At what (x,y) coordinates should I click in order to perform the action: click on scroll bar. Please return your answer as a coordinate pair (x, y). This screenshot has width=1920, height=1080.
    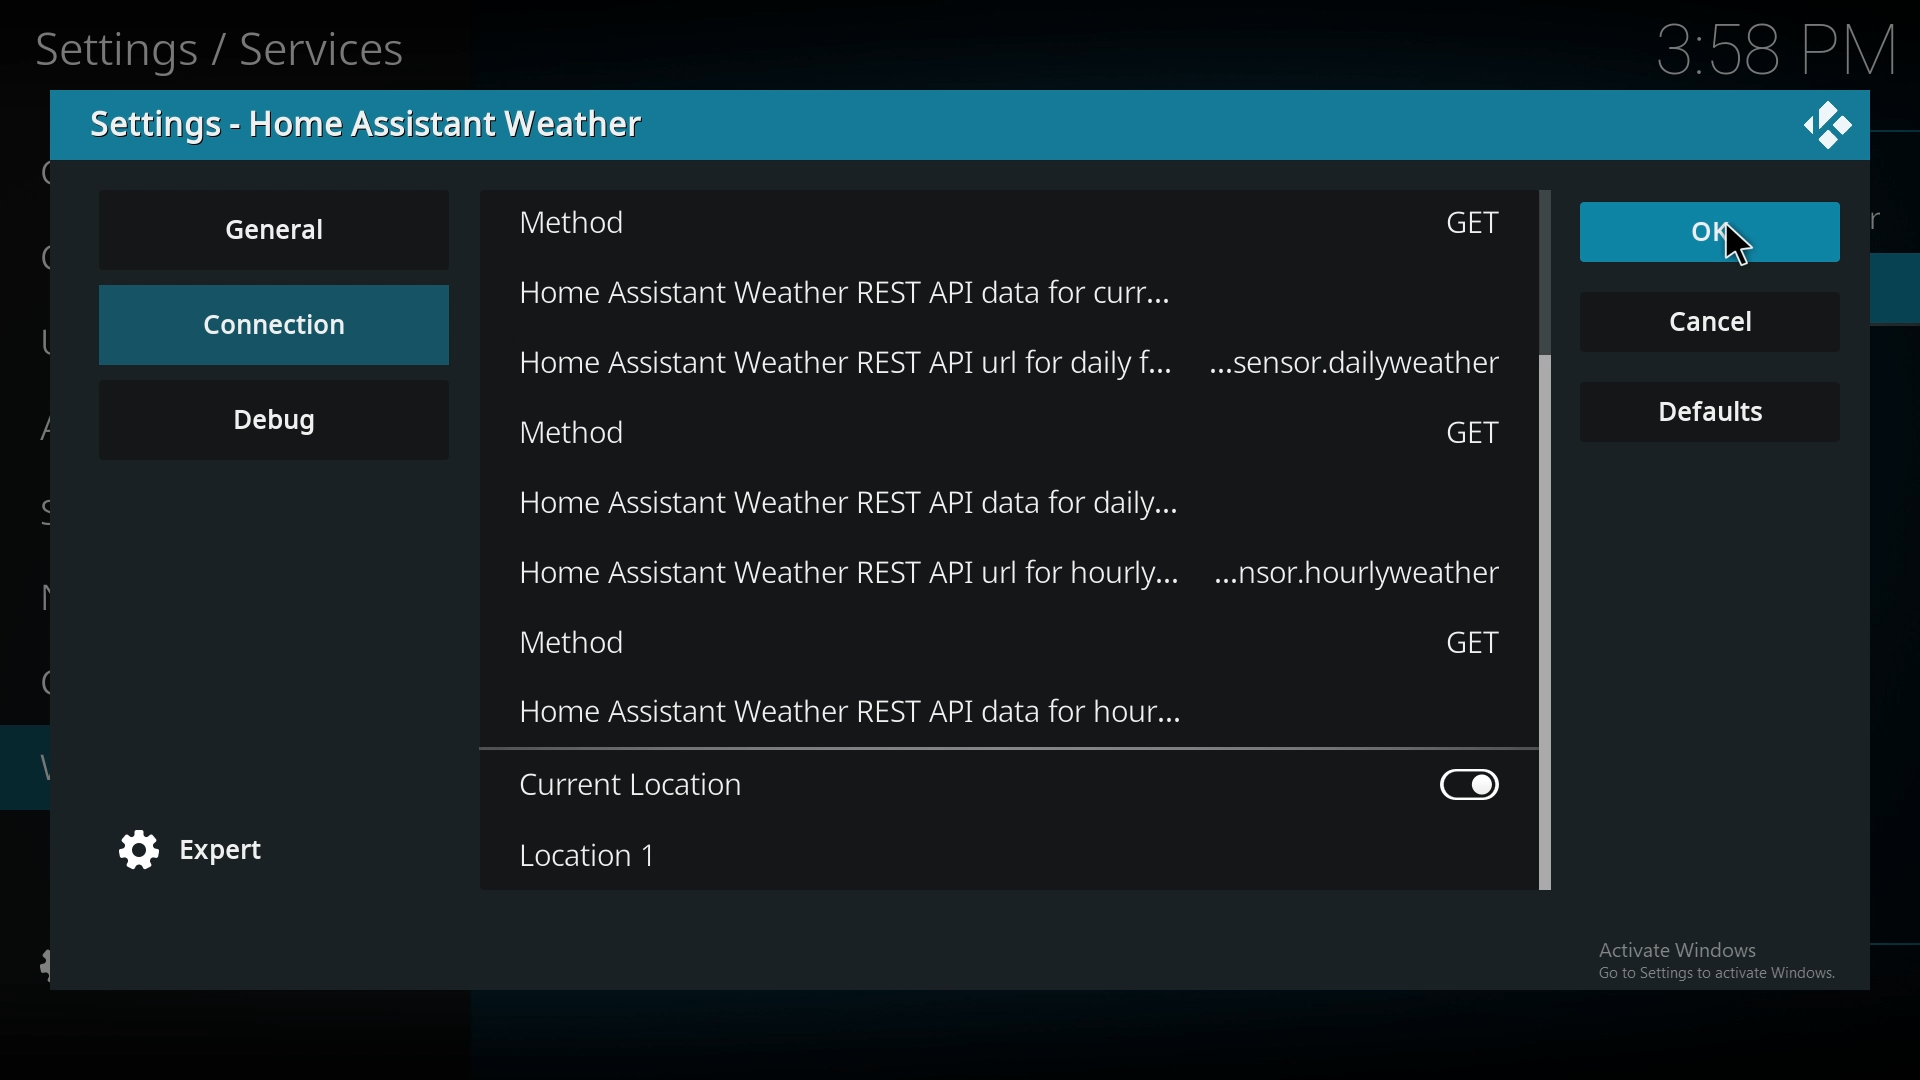
    Looking at the image, I should click on (1548, 538).